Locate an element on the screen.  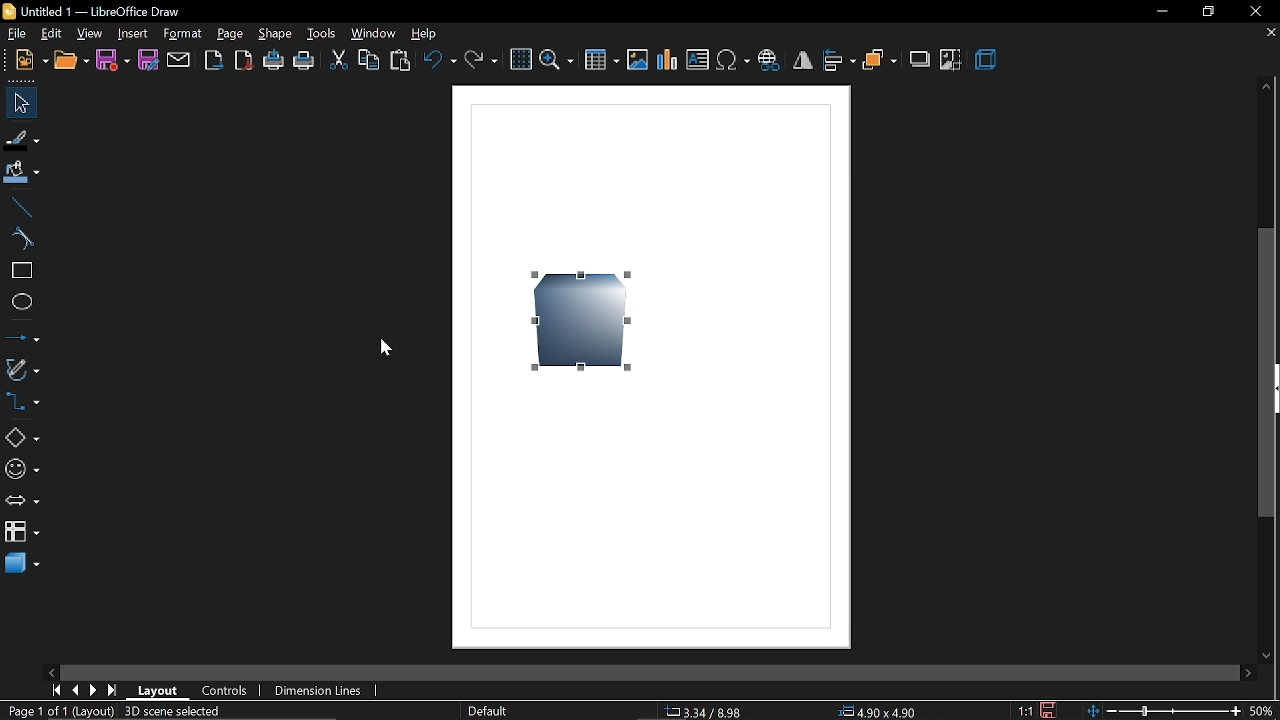
export is located at coordinates (214, 60).